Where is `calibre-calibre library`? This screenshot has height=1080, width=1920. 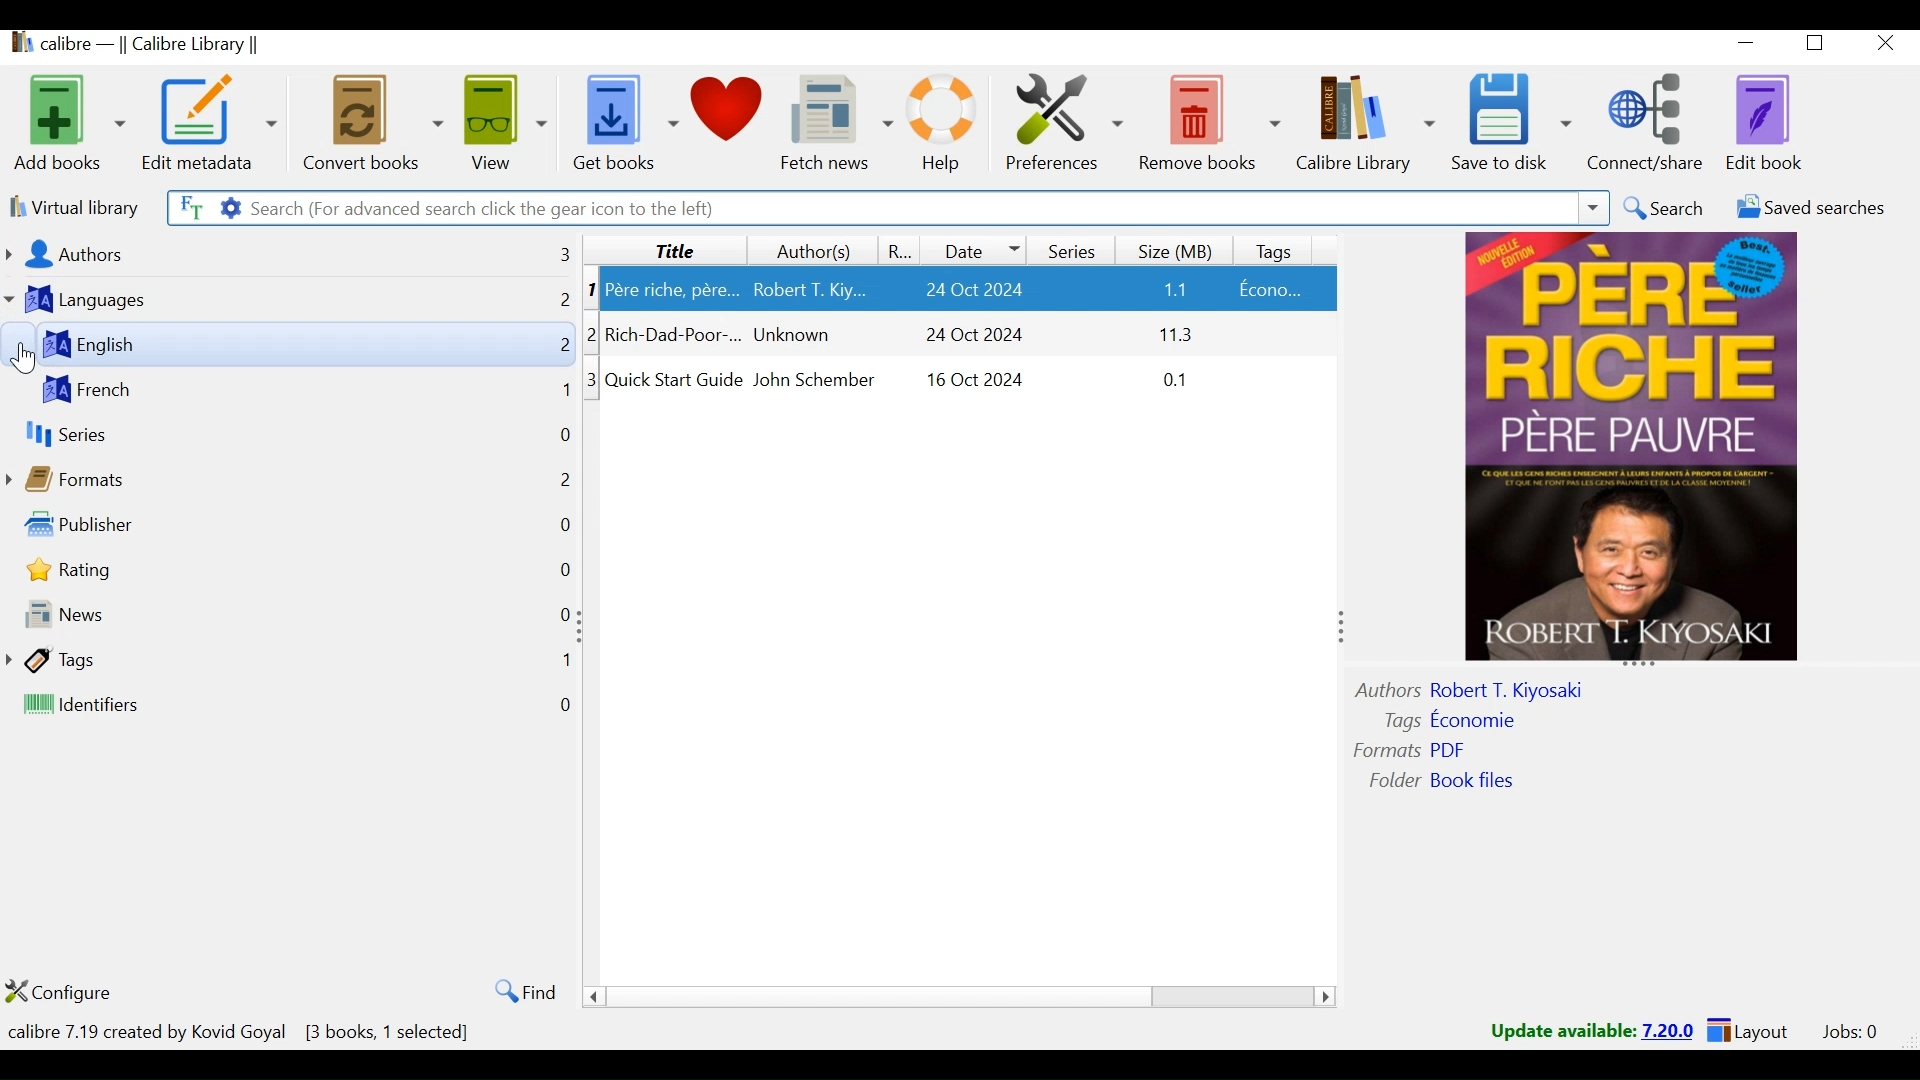
calibre-calibre library is located at coordinates (159, 46).